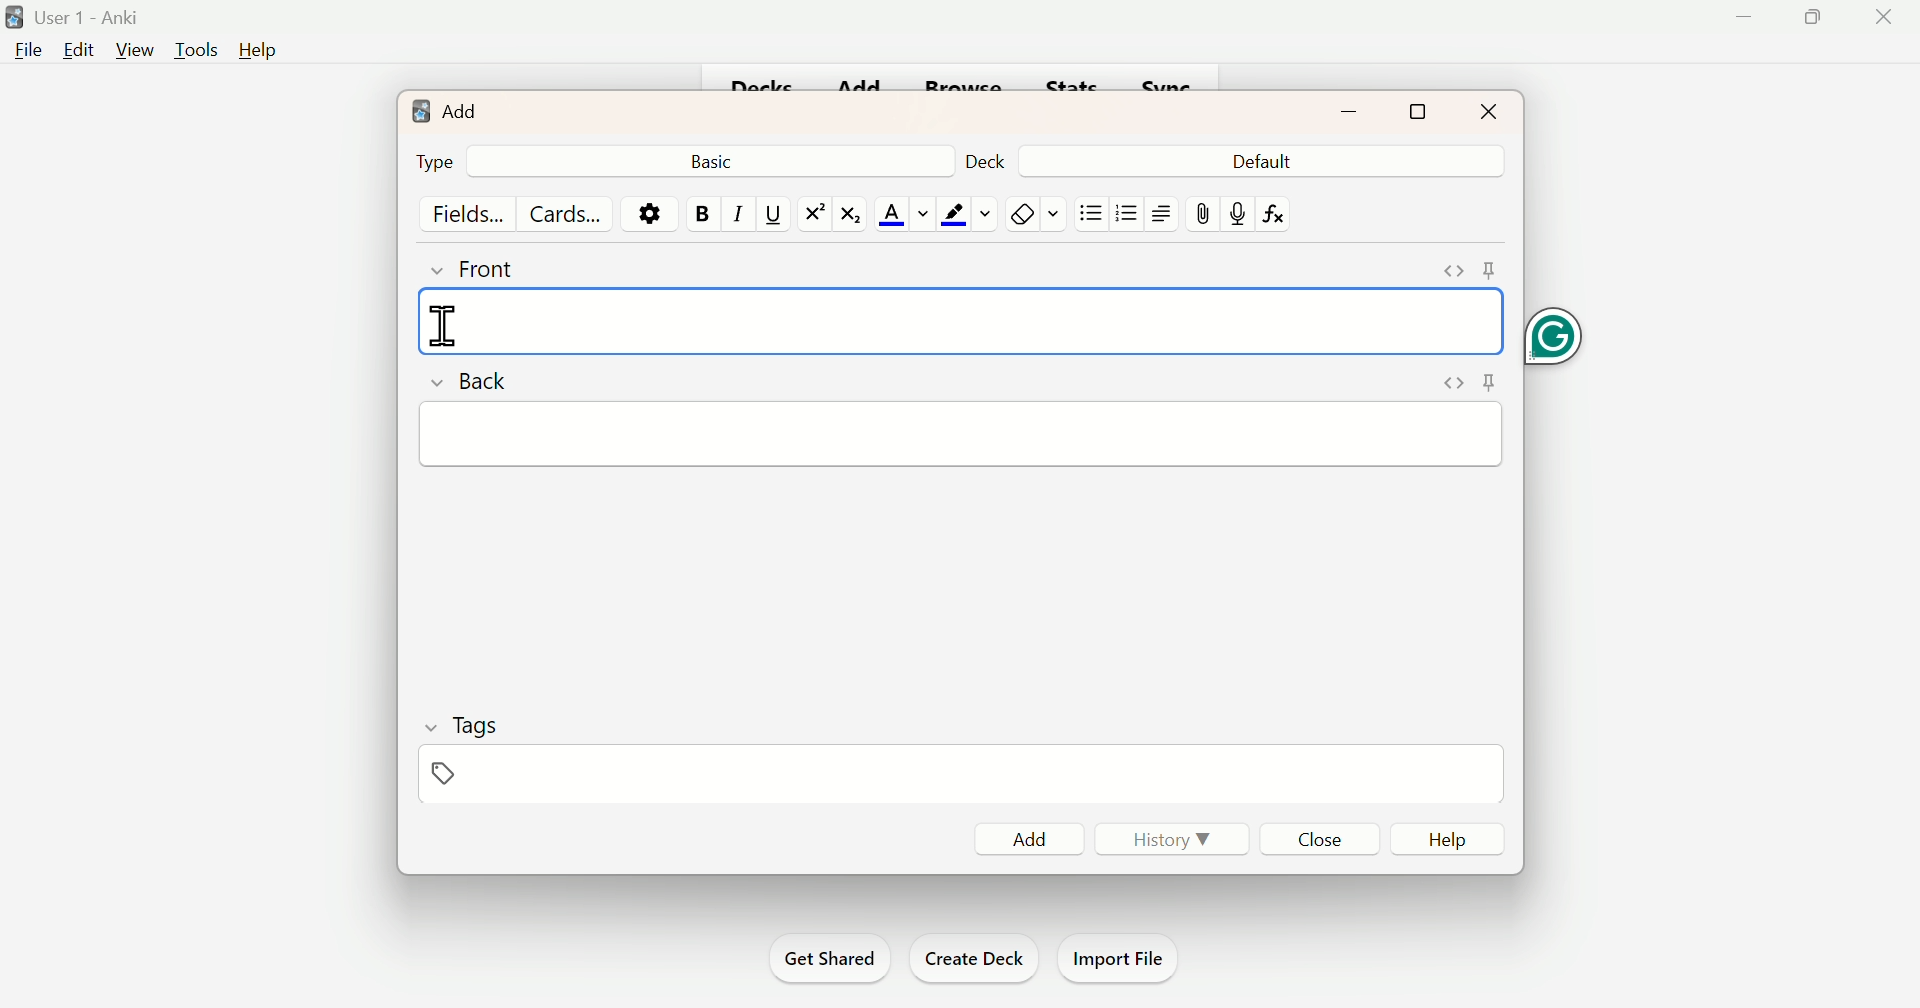 The width and height of the screenshot is (1920, 1008). What do you see at coordinates (810, 214) in the screenshot?
I see `Superscript` at bounding box center [810, 214].